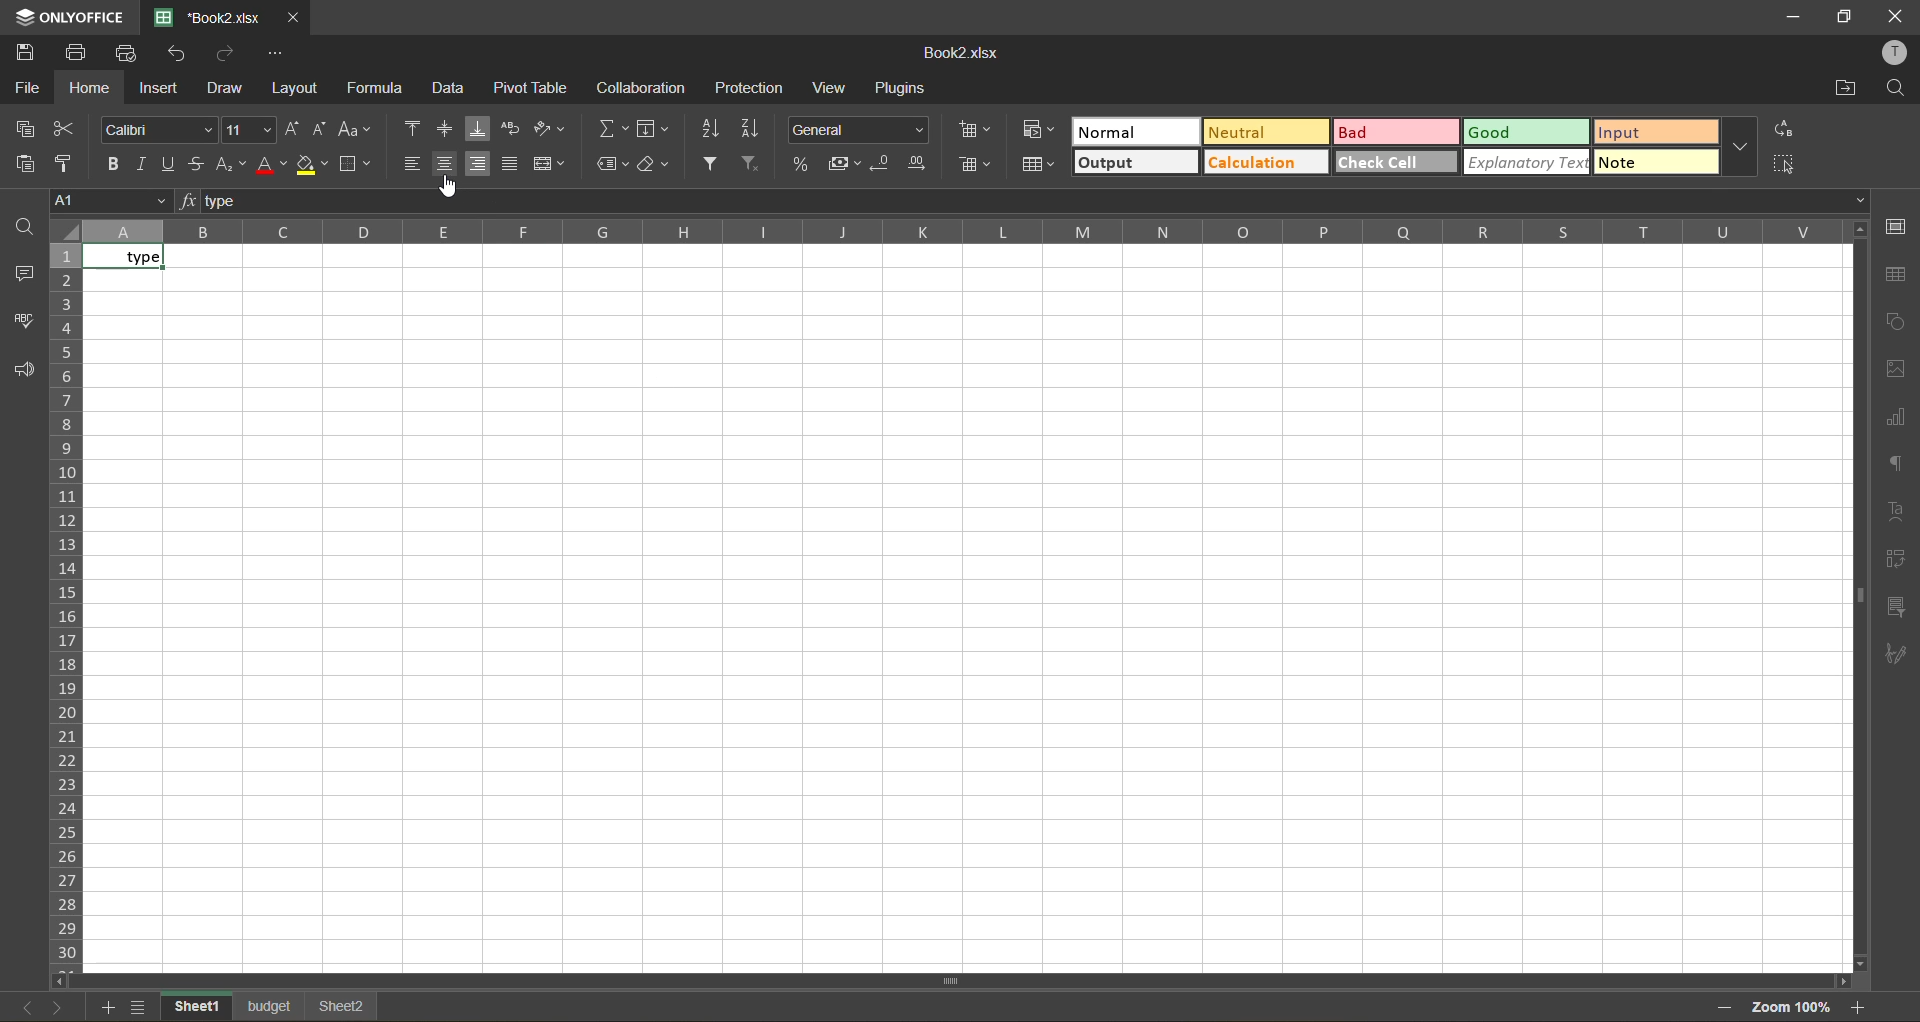  What do you see at coordinates (20, 227) in the screenshot?
I see `find` at bounding box center [20, 227].